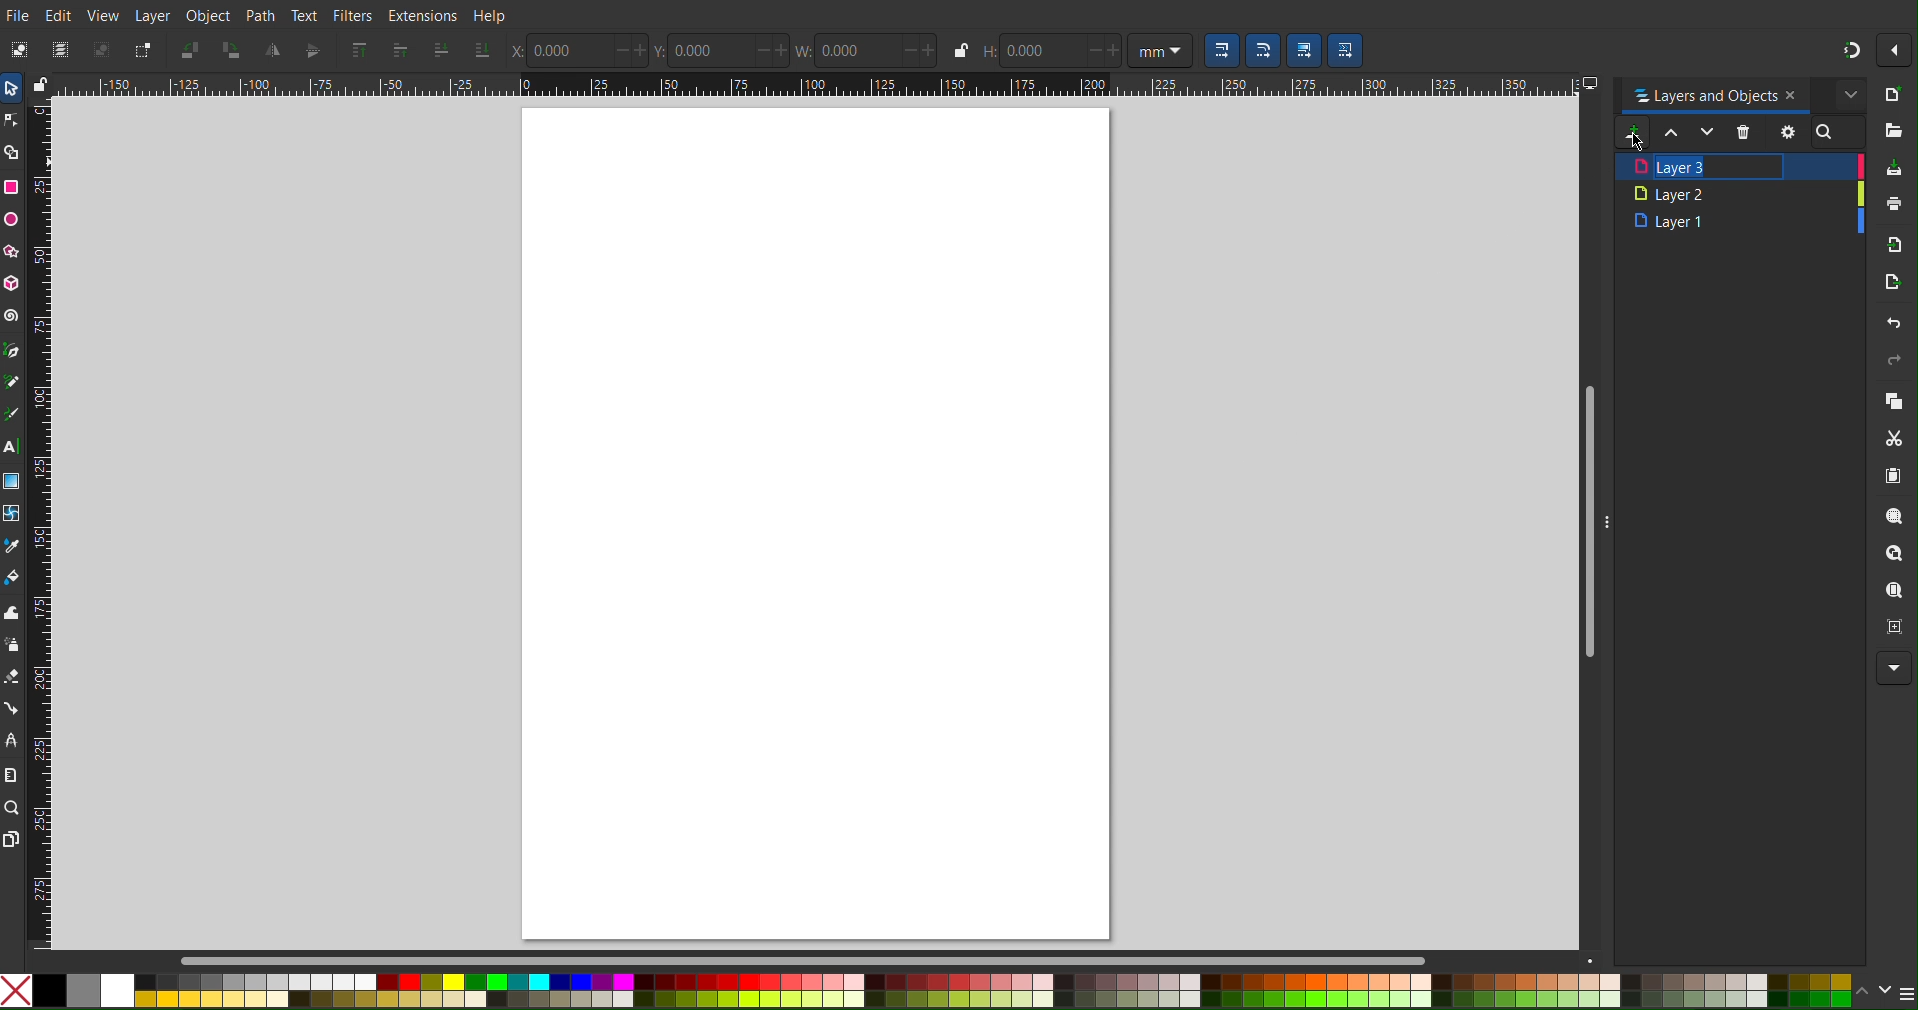  I want to click on 3D Box Tool, so click(18, 284).